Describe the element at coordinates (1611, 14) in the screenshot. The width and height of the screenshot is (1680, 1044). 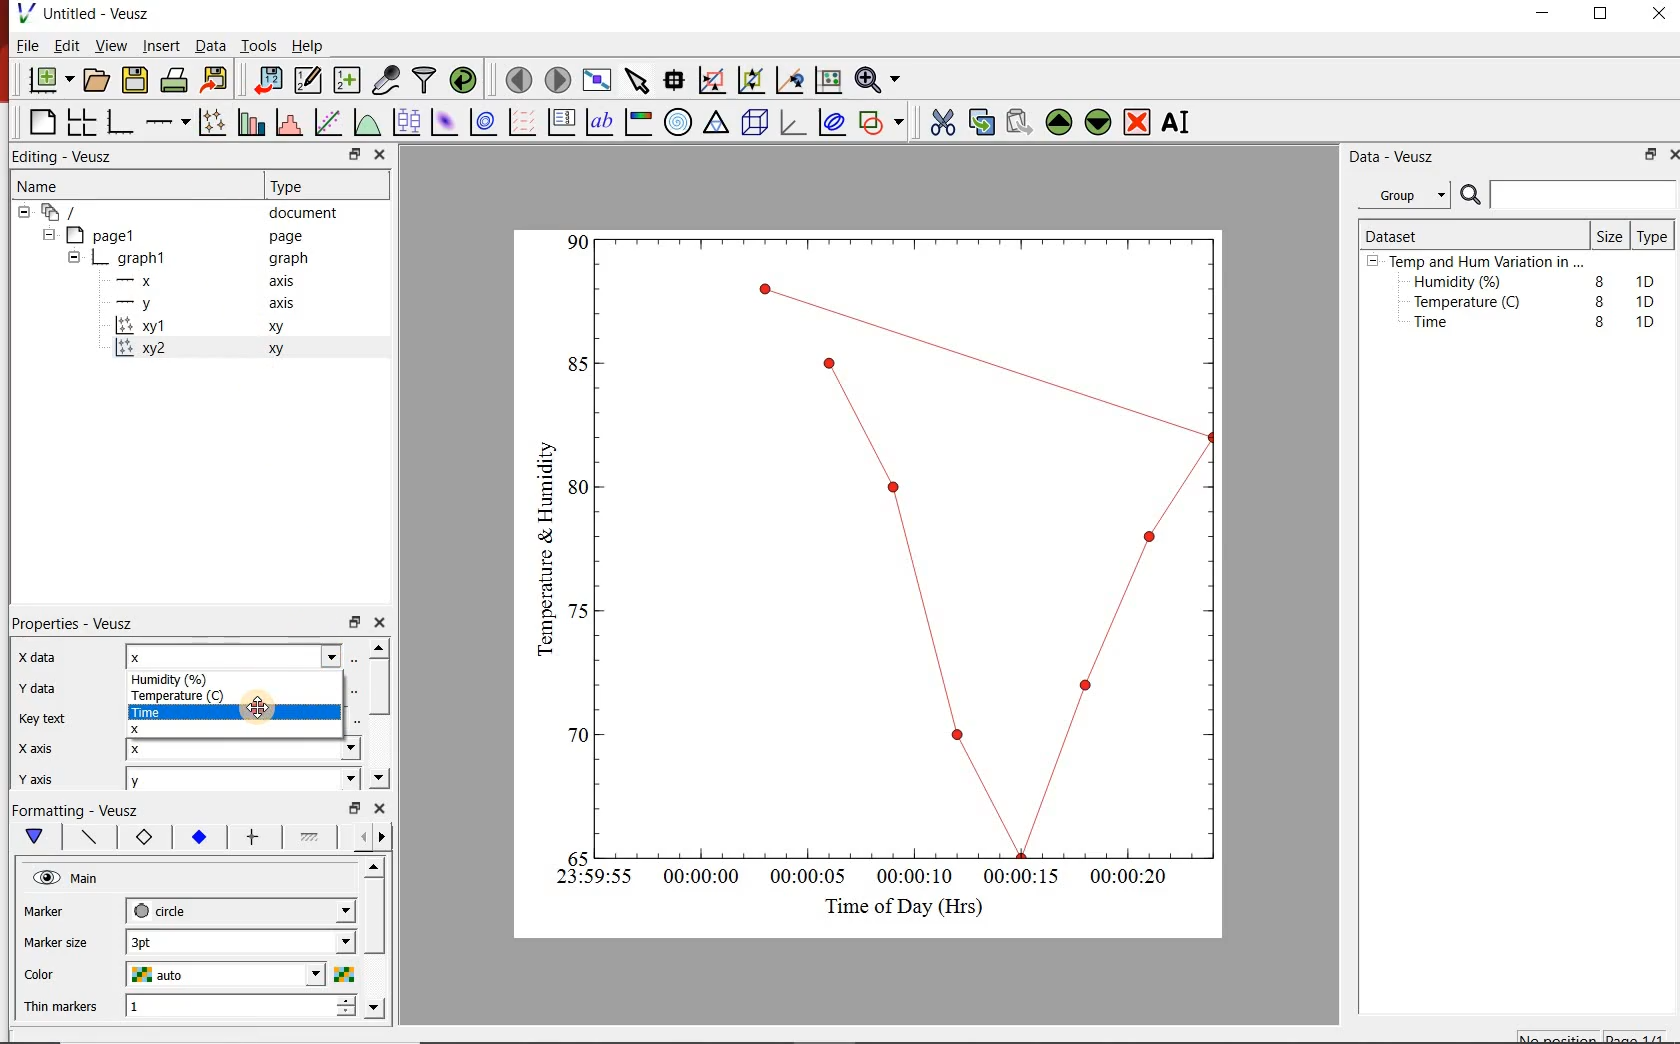
I see `maximize` at that location.